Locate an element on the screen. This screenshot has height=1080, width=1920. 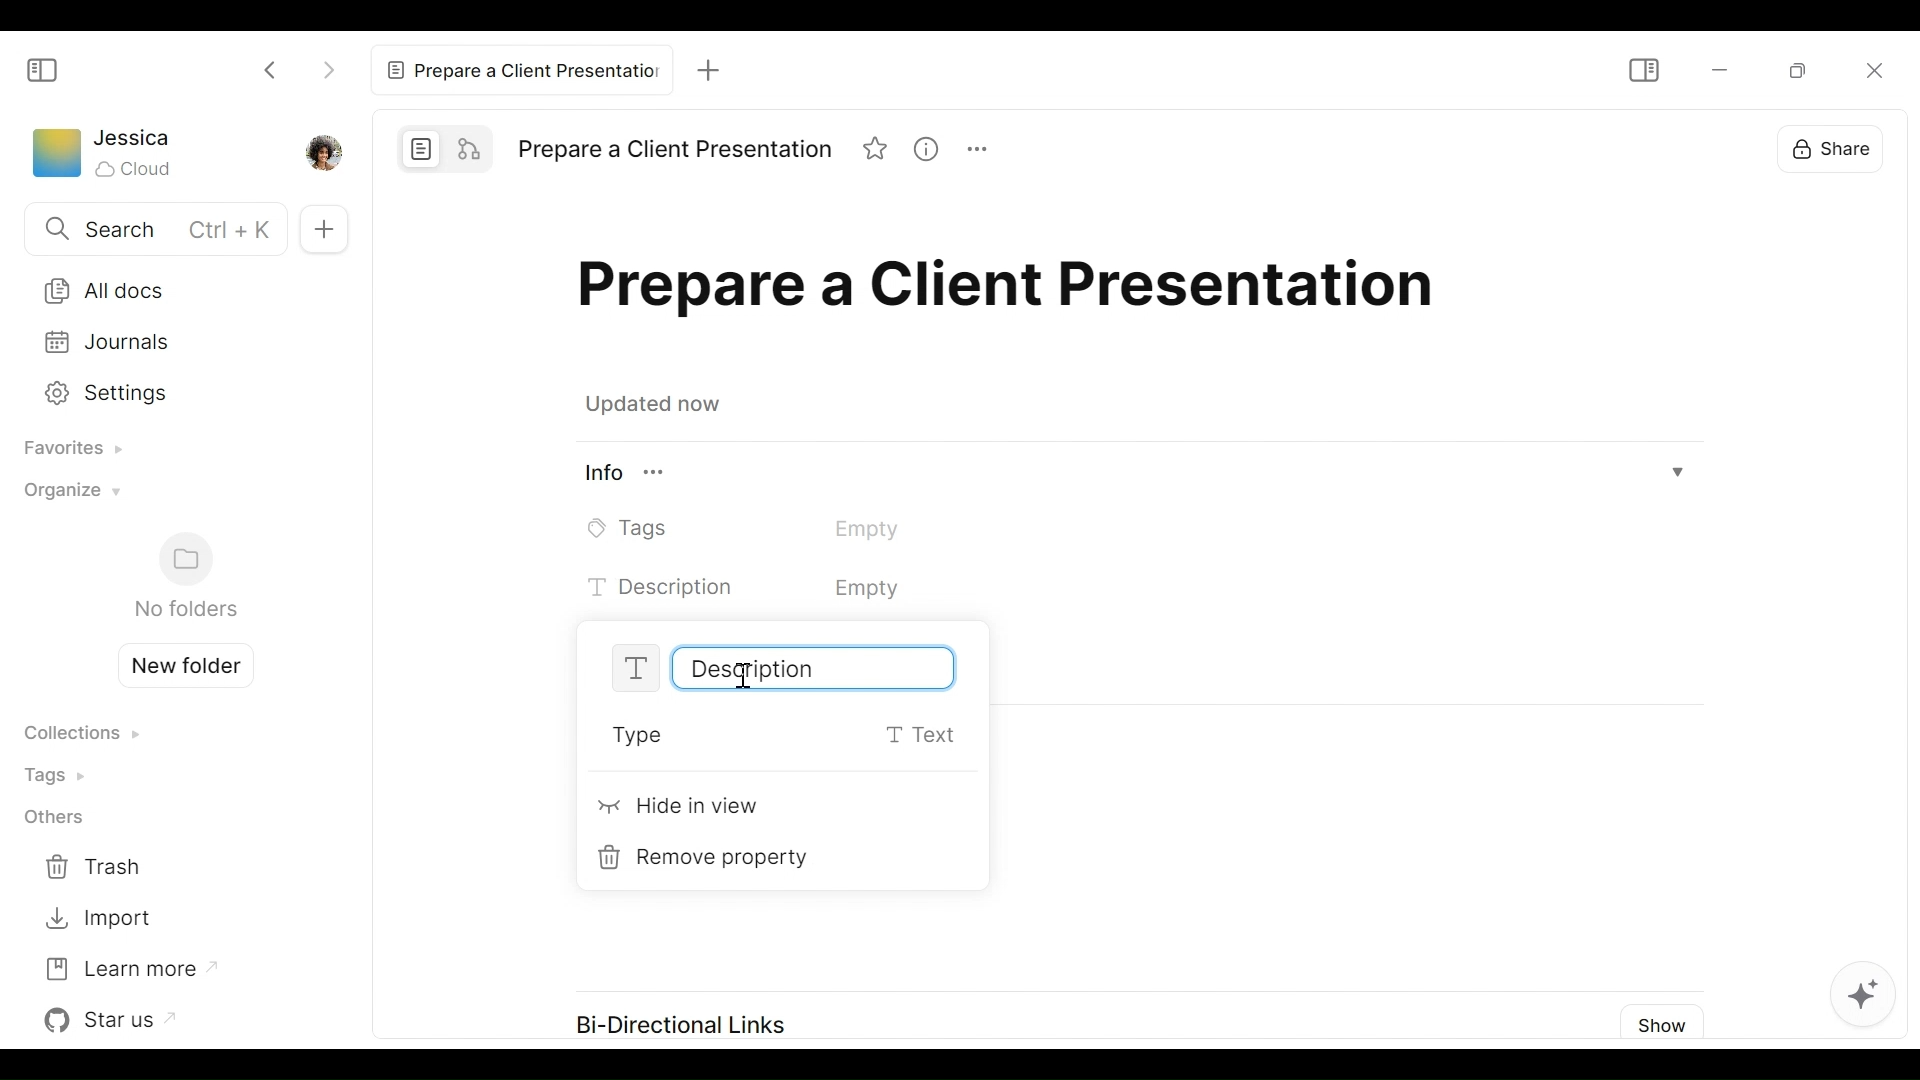
Create new folder is located at coordinates (178, 663).